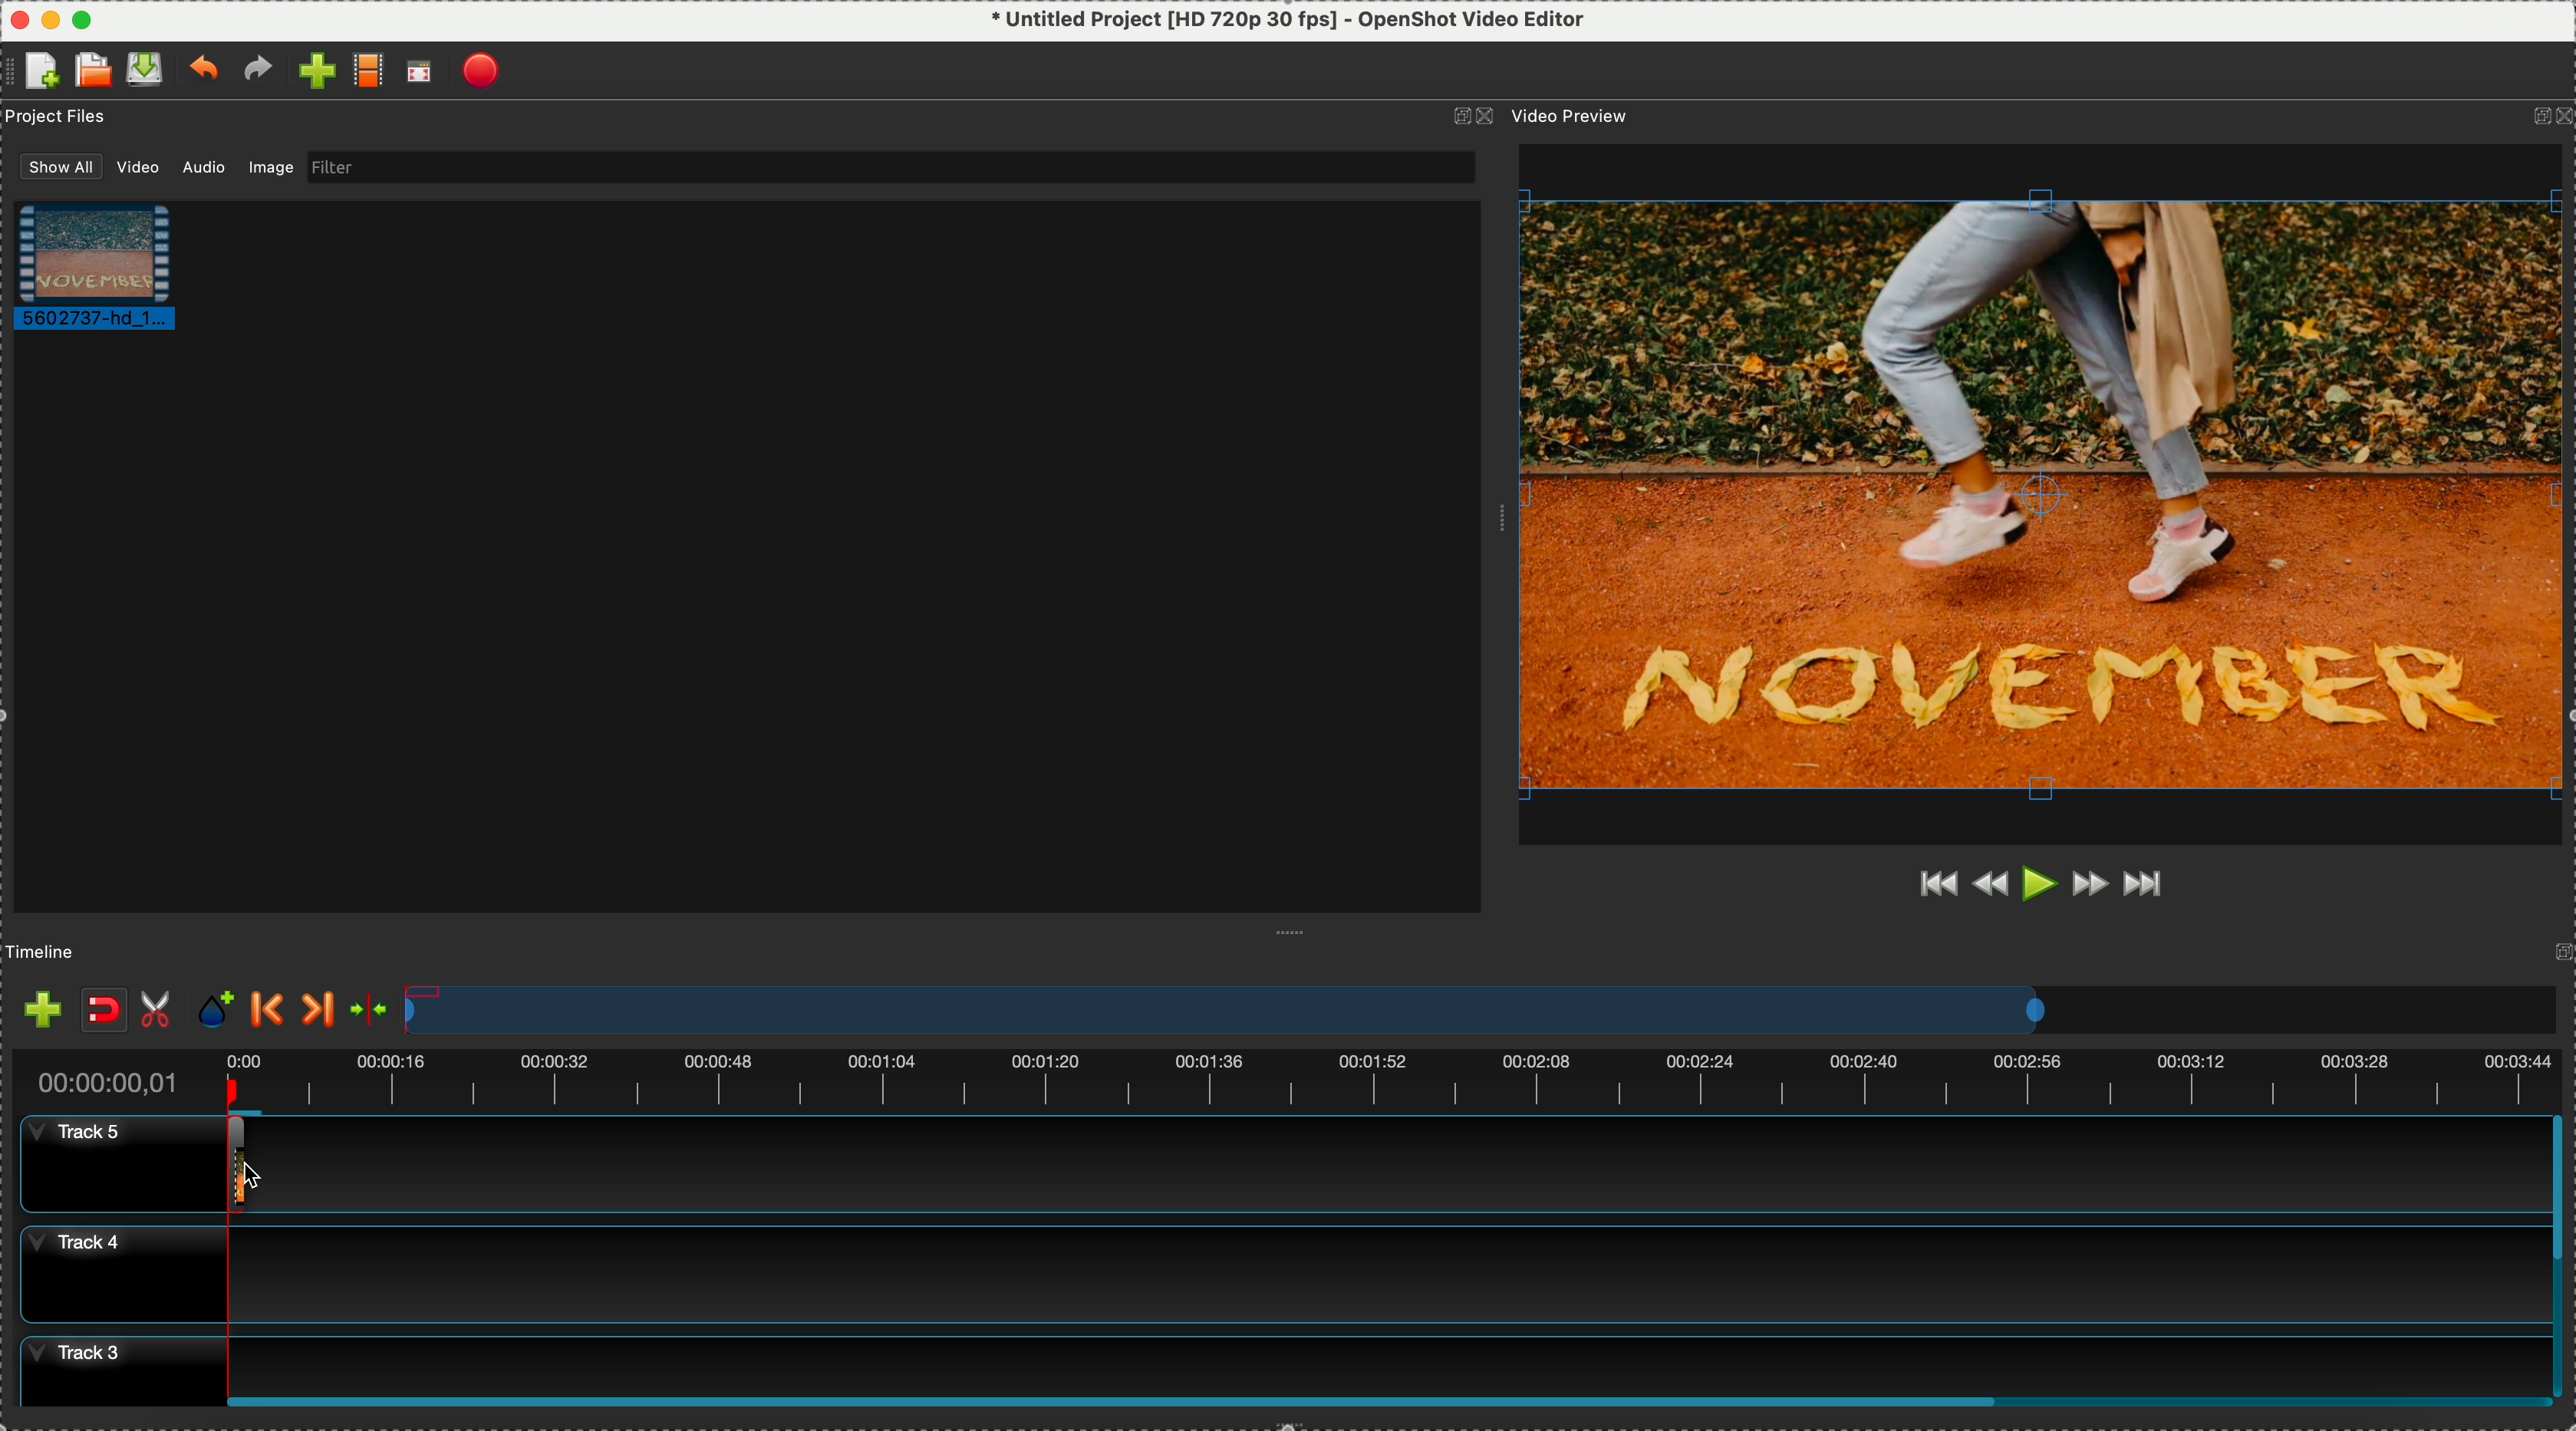  What do you see at coordinates (1282, 1075) in the screenshot?
I see `timeline duration` at bounding box center [1282, 1075].